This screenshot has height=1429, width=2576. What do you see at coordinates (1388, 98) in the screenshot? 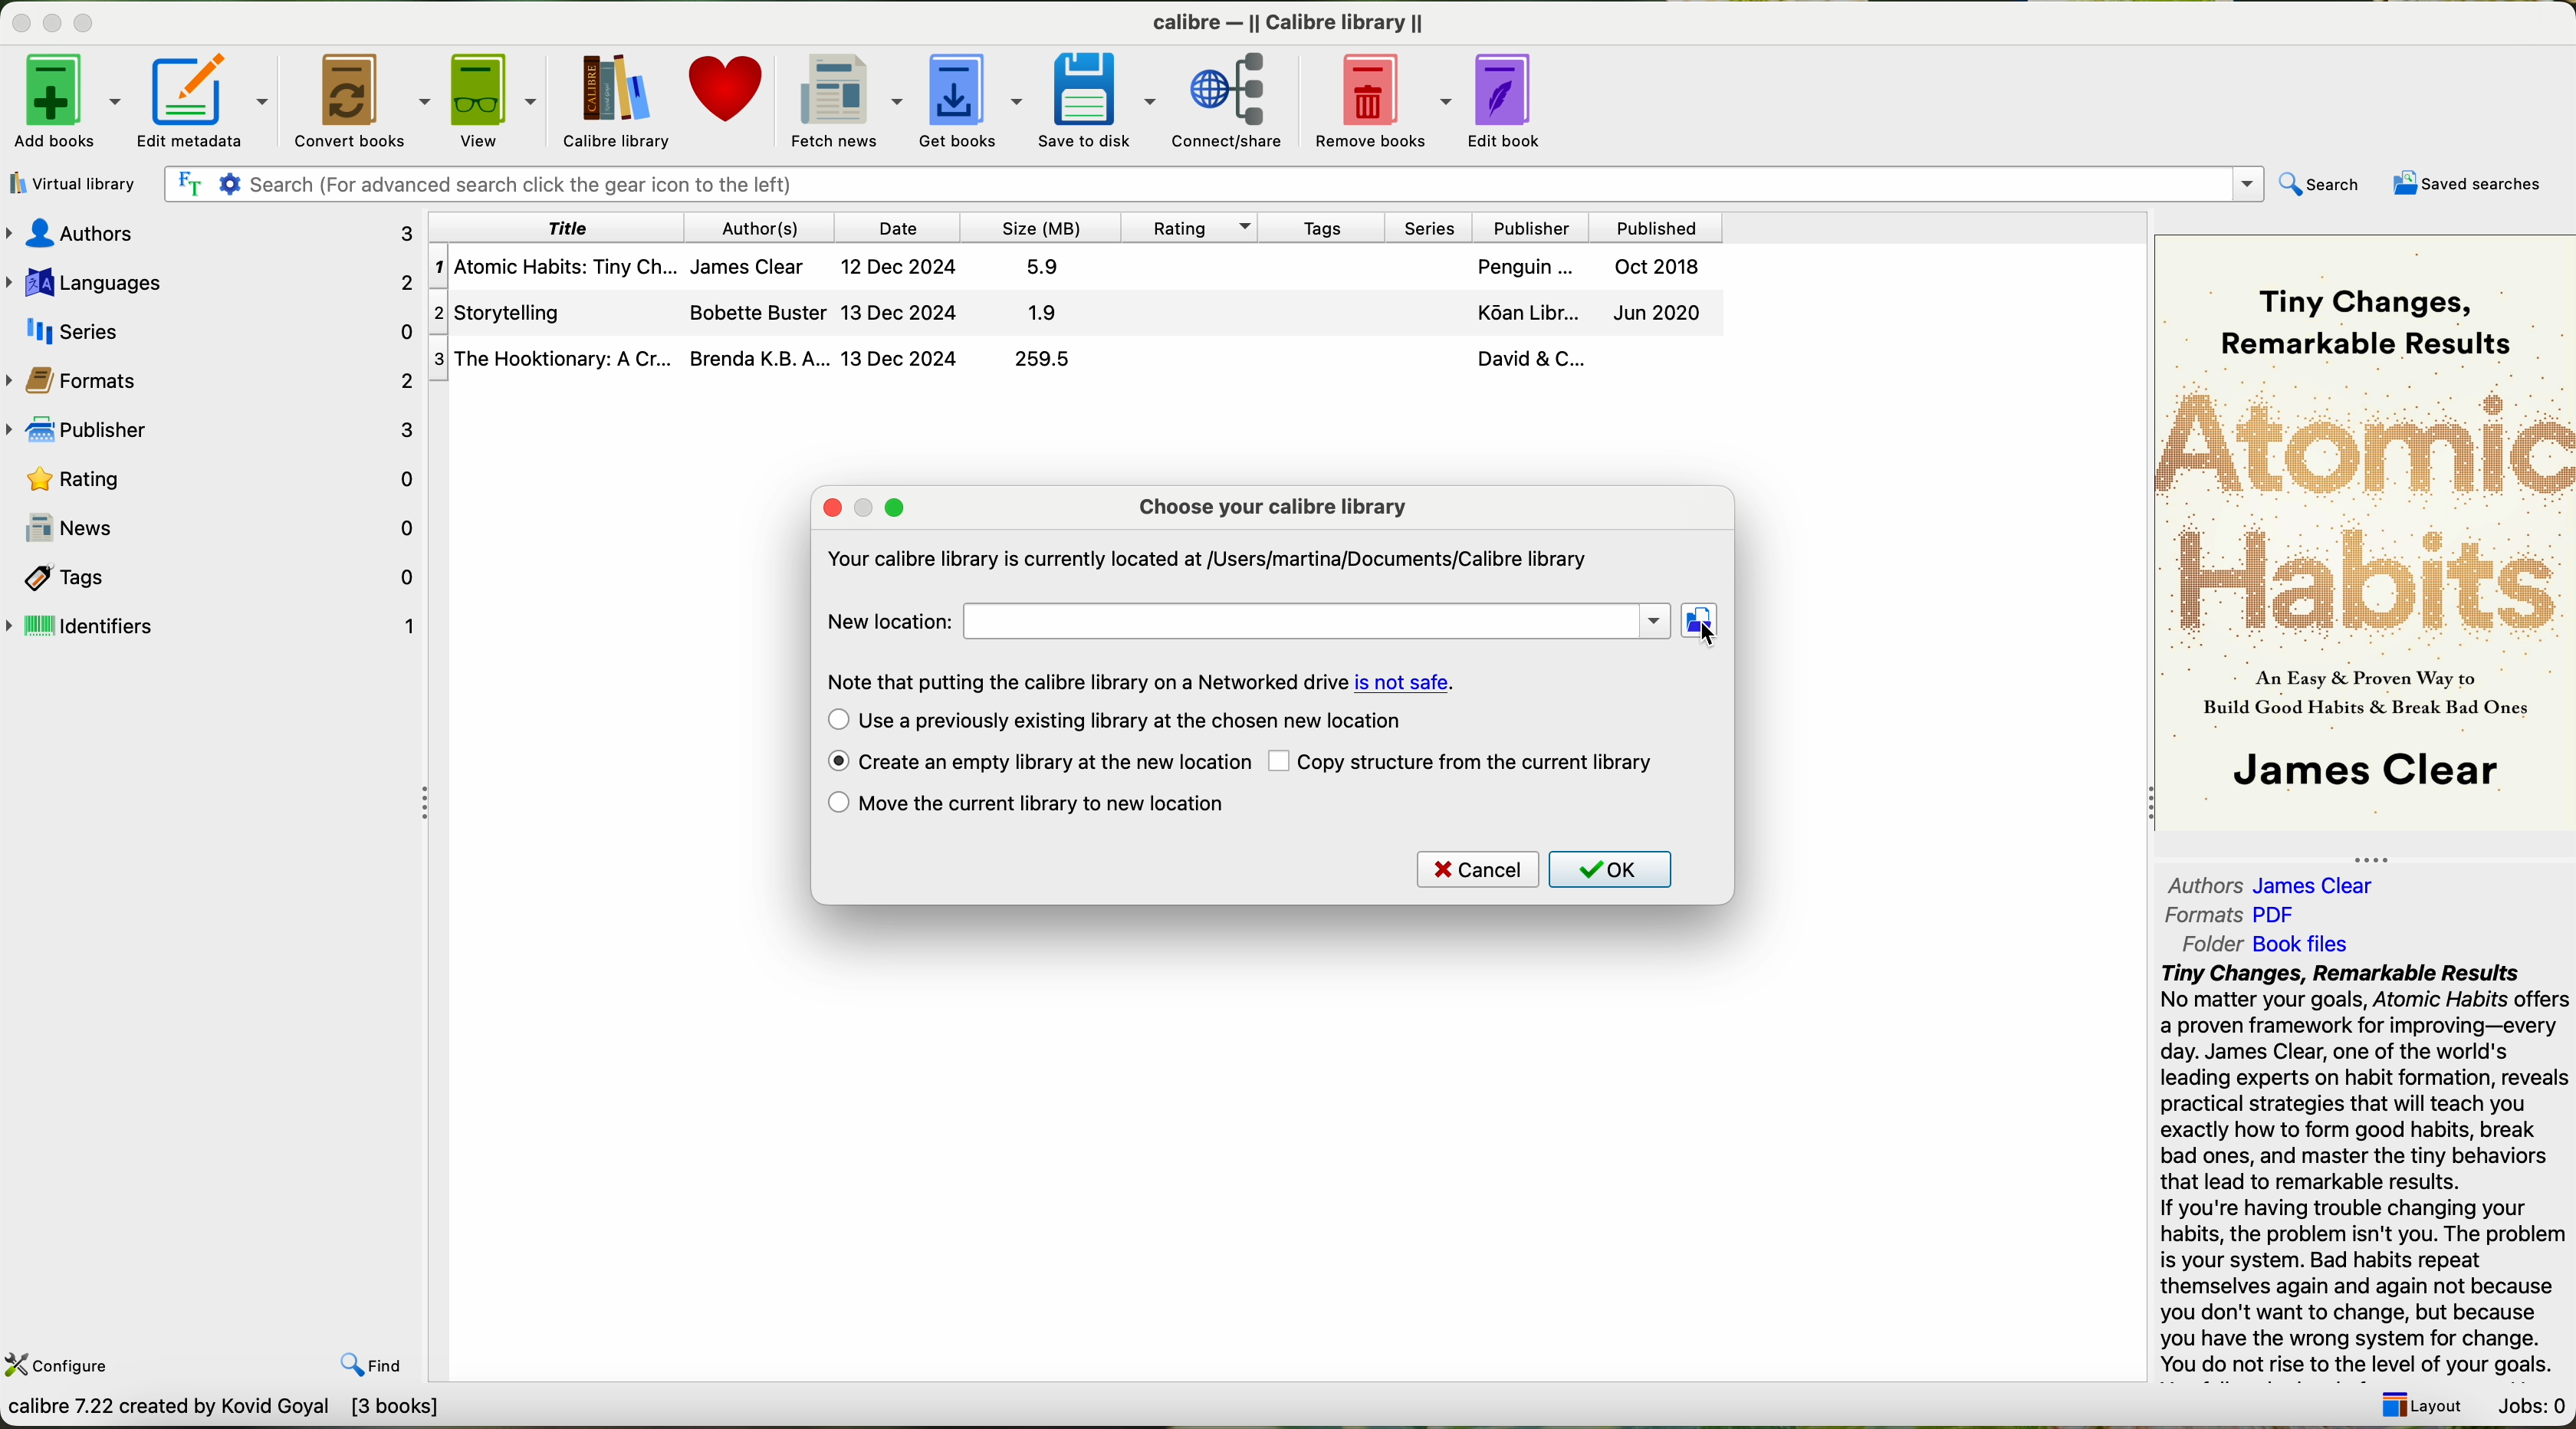
I see `remove books` at bounding box center [1388, 98].